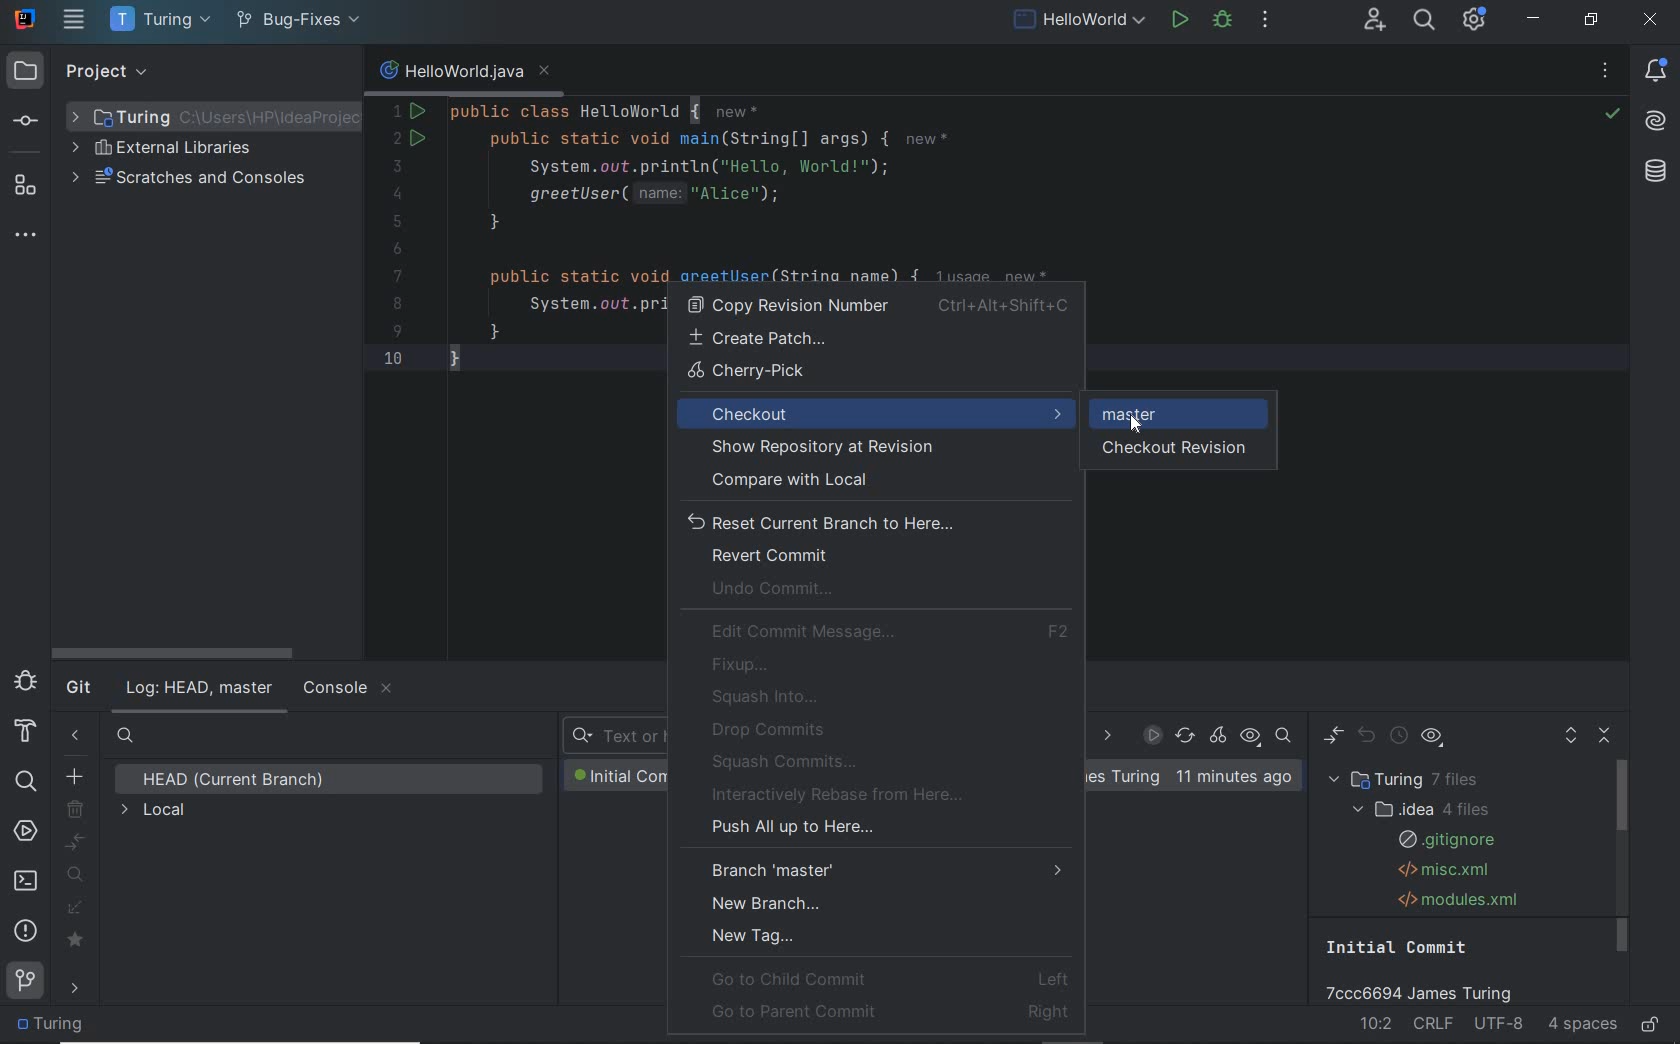 This screenshot has width=1680, height=1044. Describe the element at coordinates (1125, 778) in the screenshot. I see `BUG-FIXES` at that location.